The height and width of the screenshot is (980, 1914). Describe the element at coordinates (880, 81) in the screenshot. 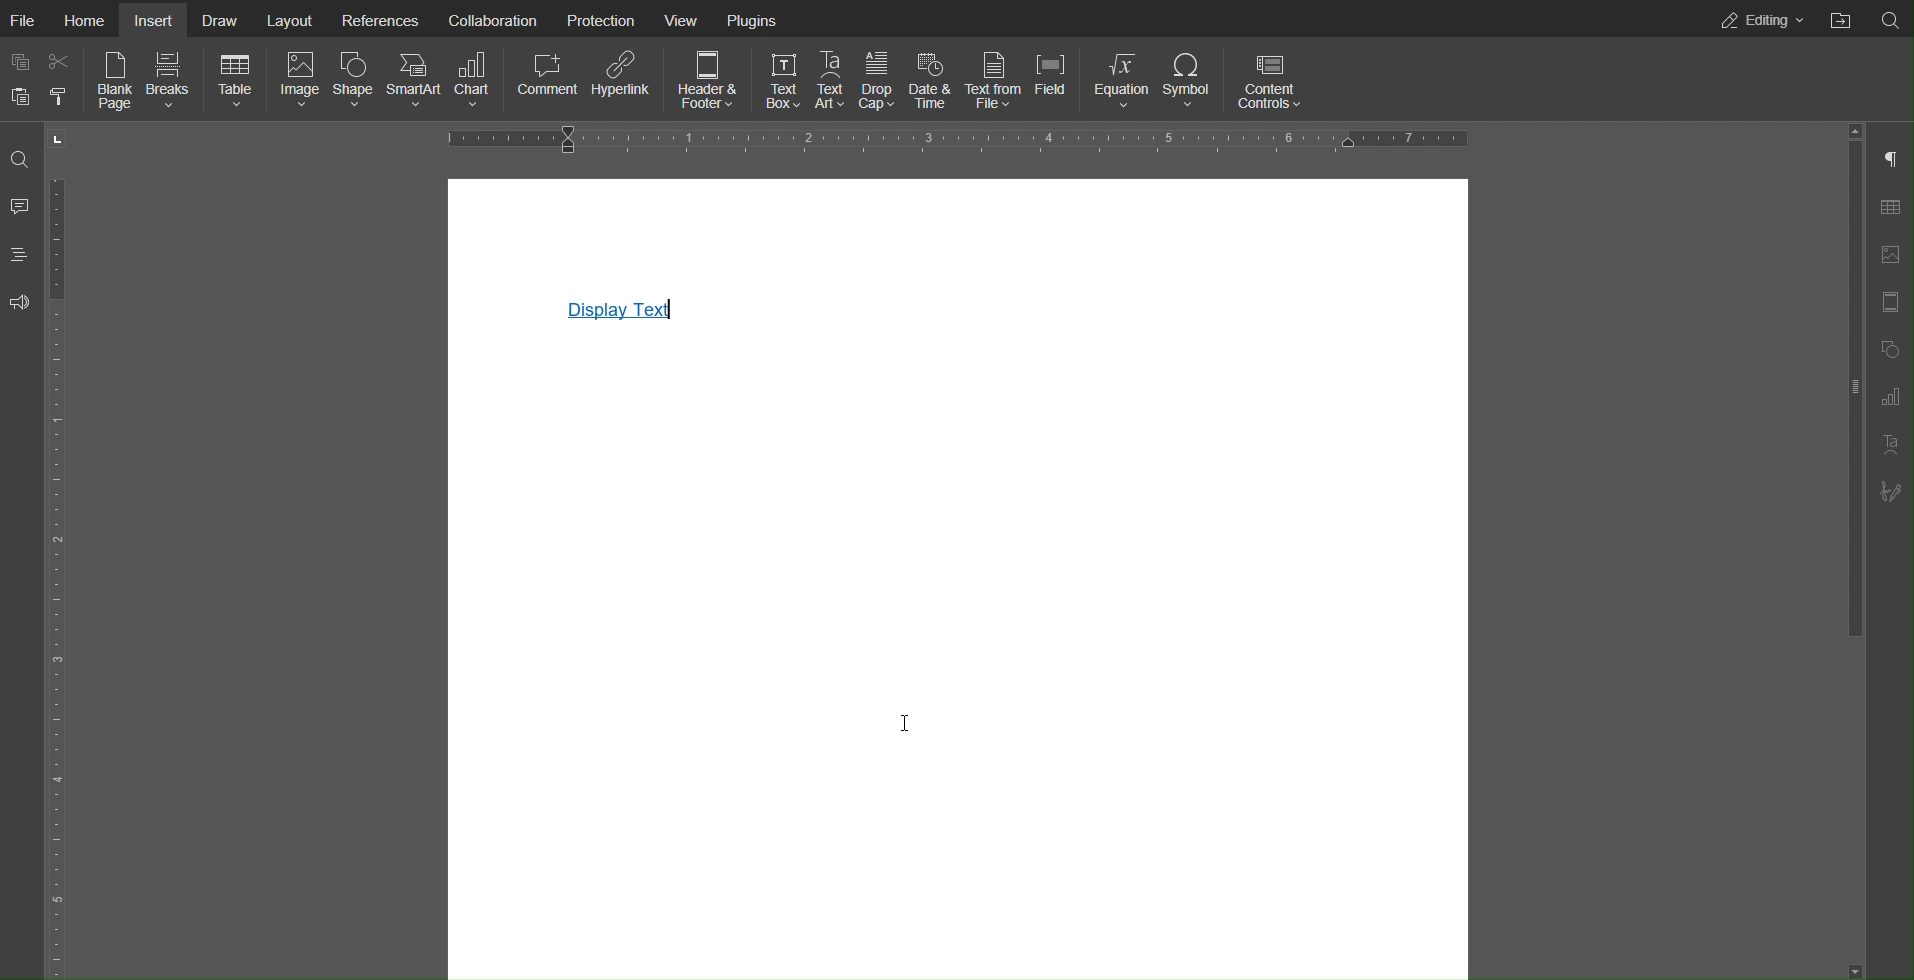

I see `Drop Cap` at that location.